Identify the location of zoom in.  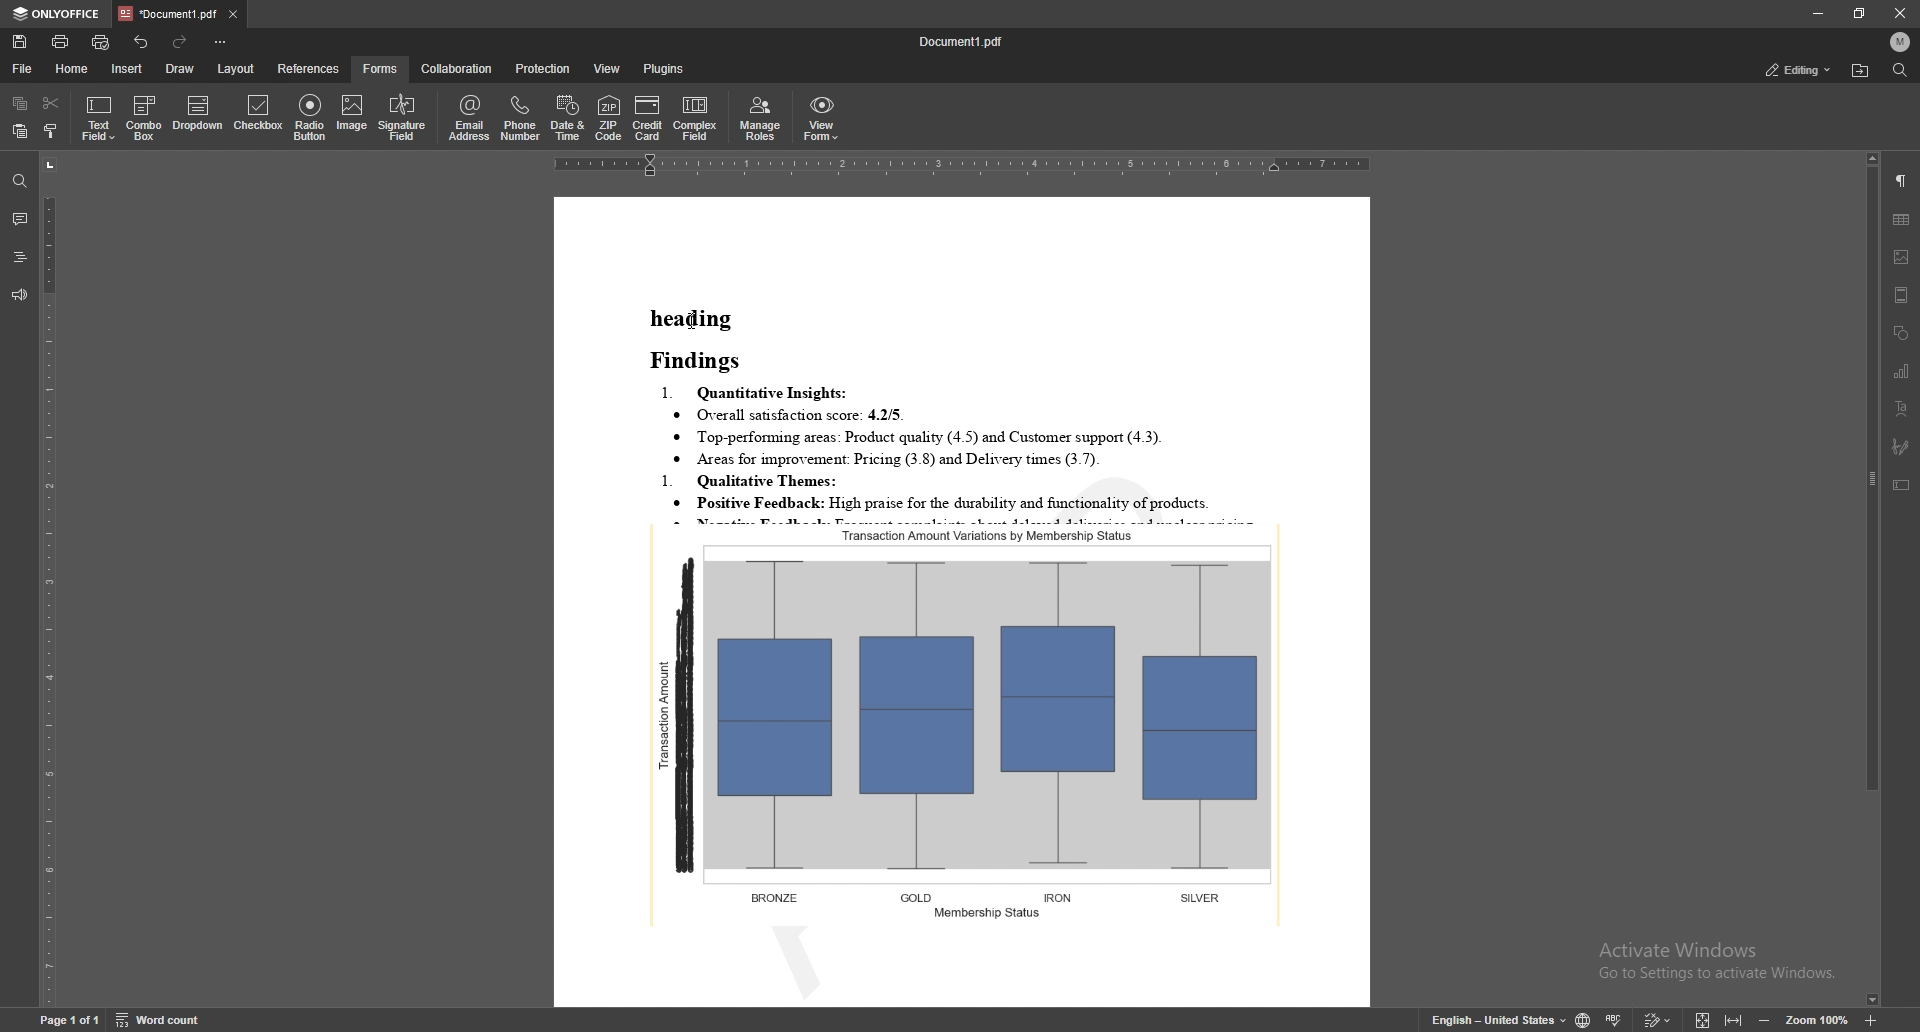
(1874, 1020).